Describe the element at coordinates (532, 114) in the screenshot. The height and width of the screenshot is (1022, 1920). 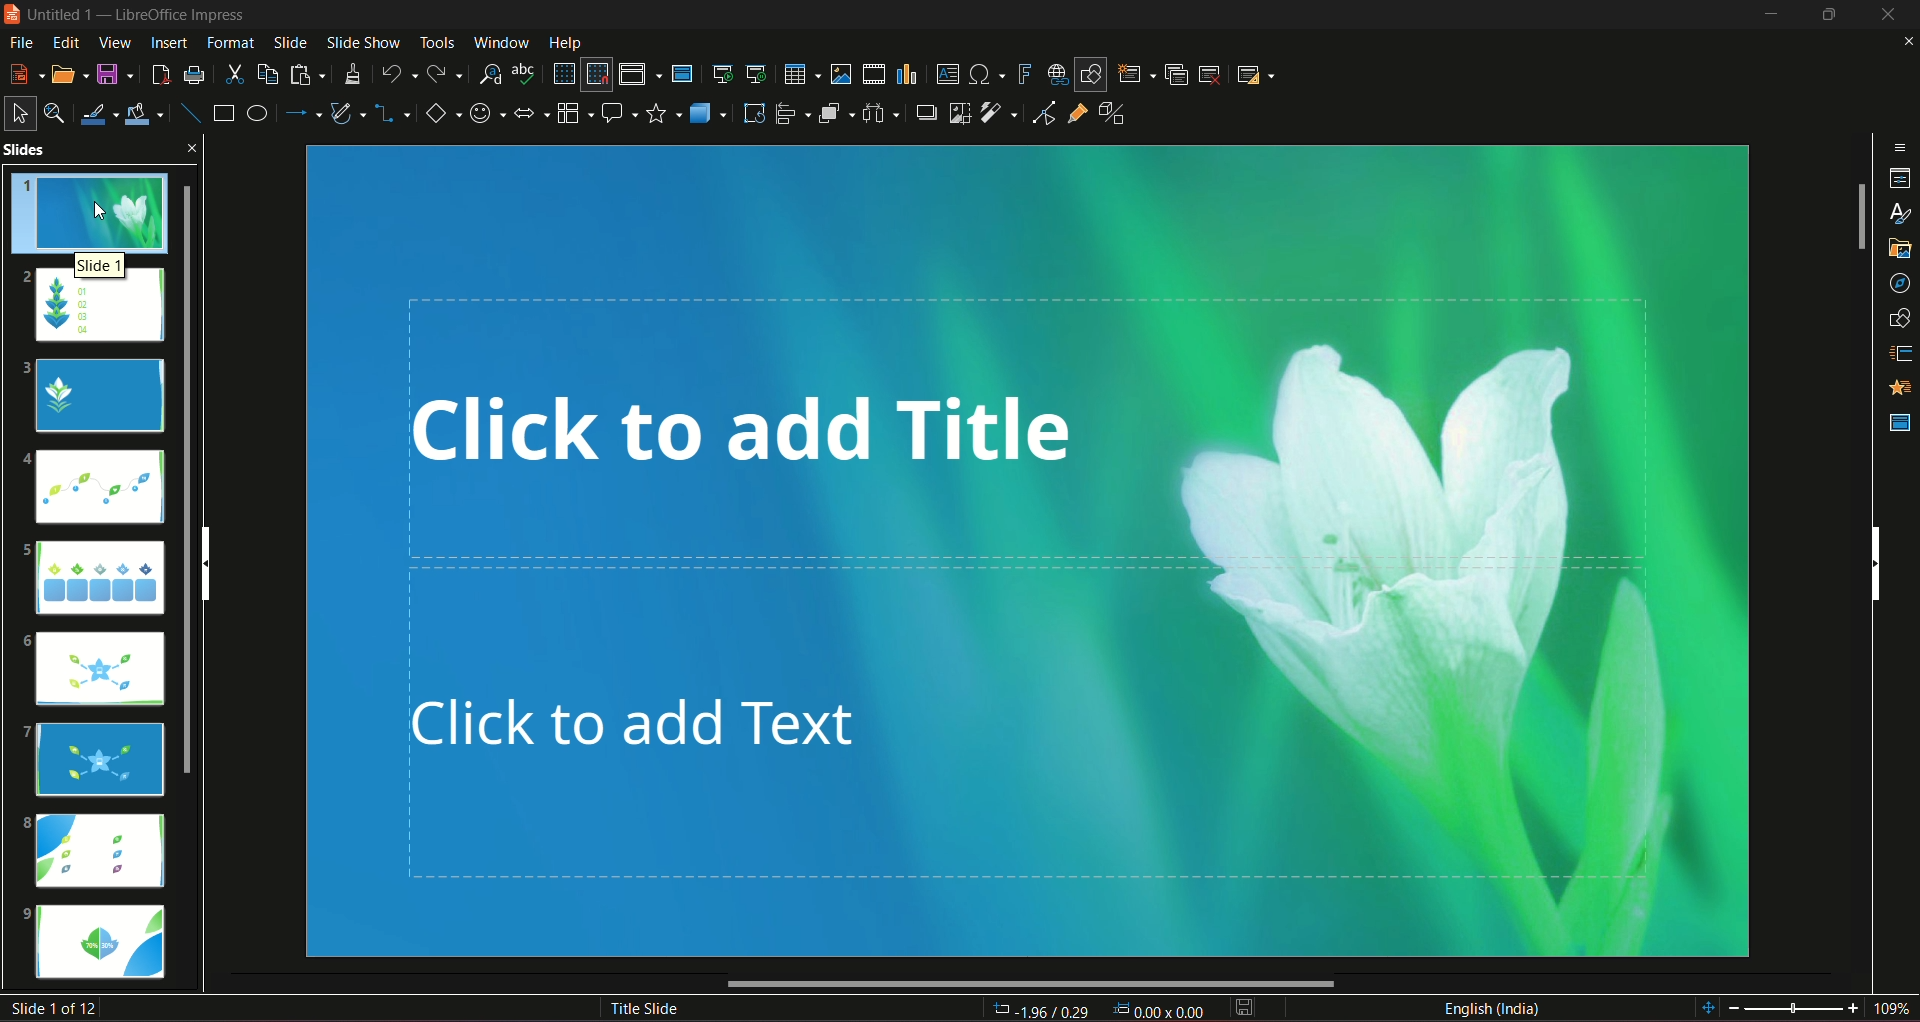
I see `block arrows` at that location.